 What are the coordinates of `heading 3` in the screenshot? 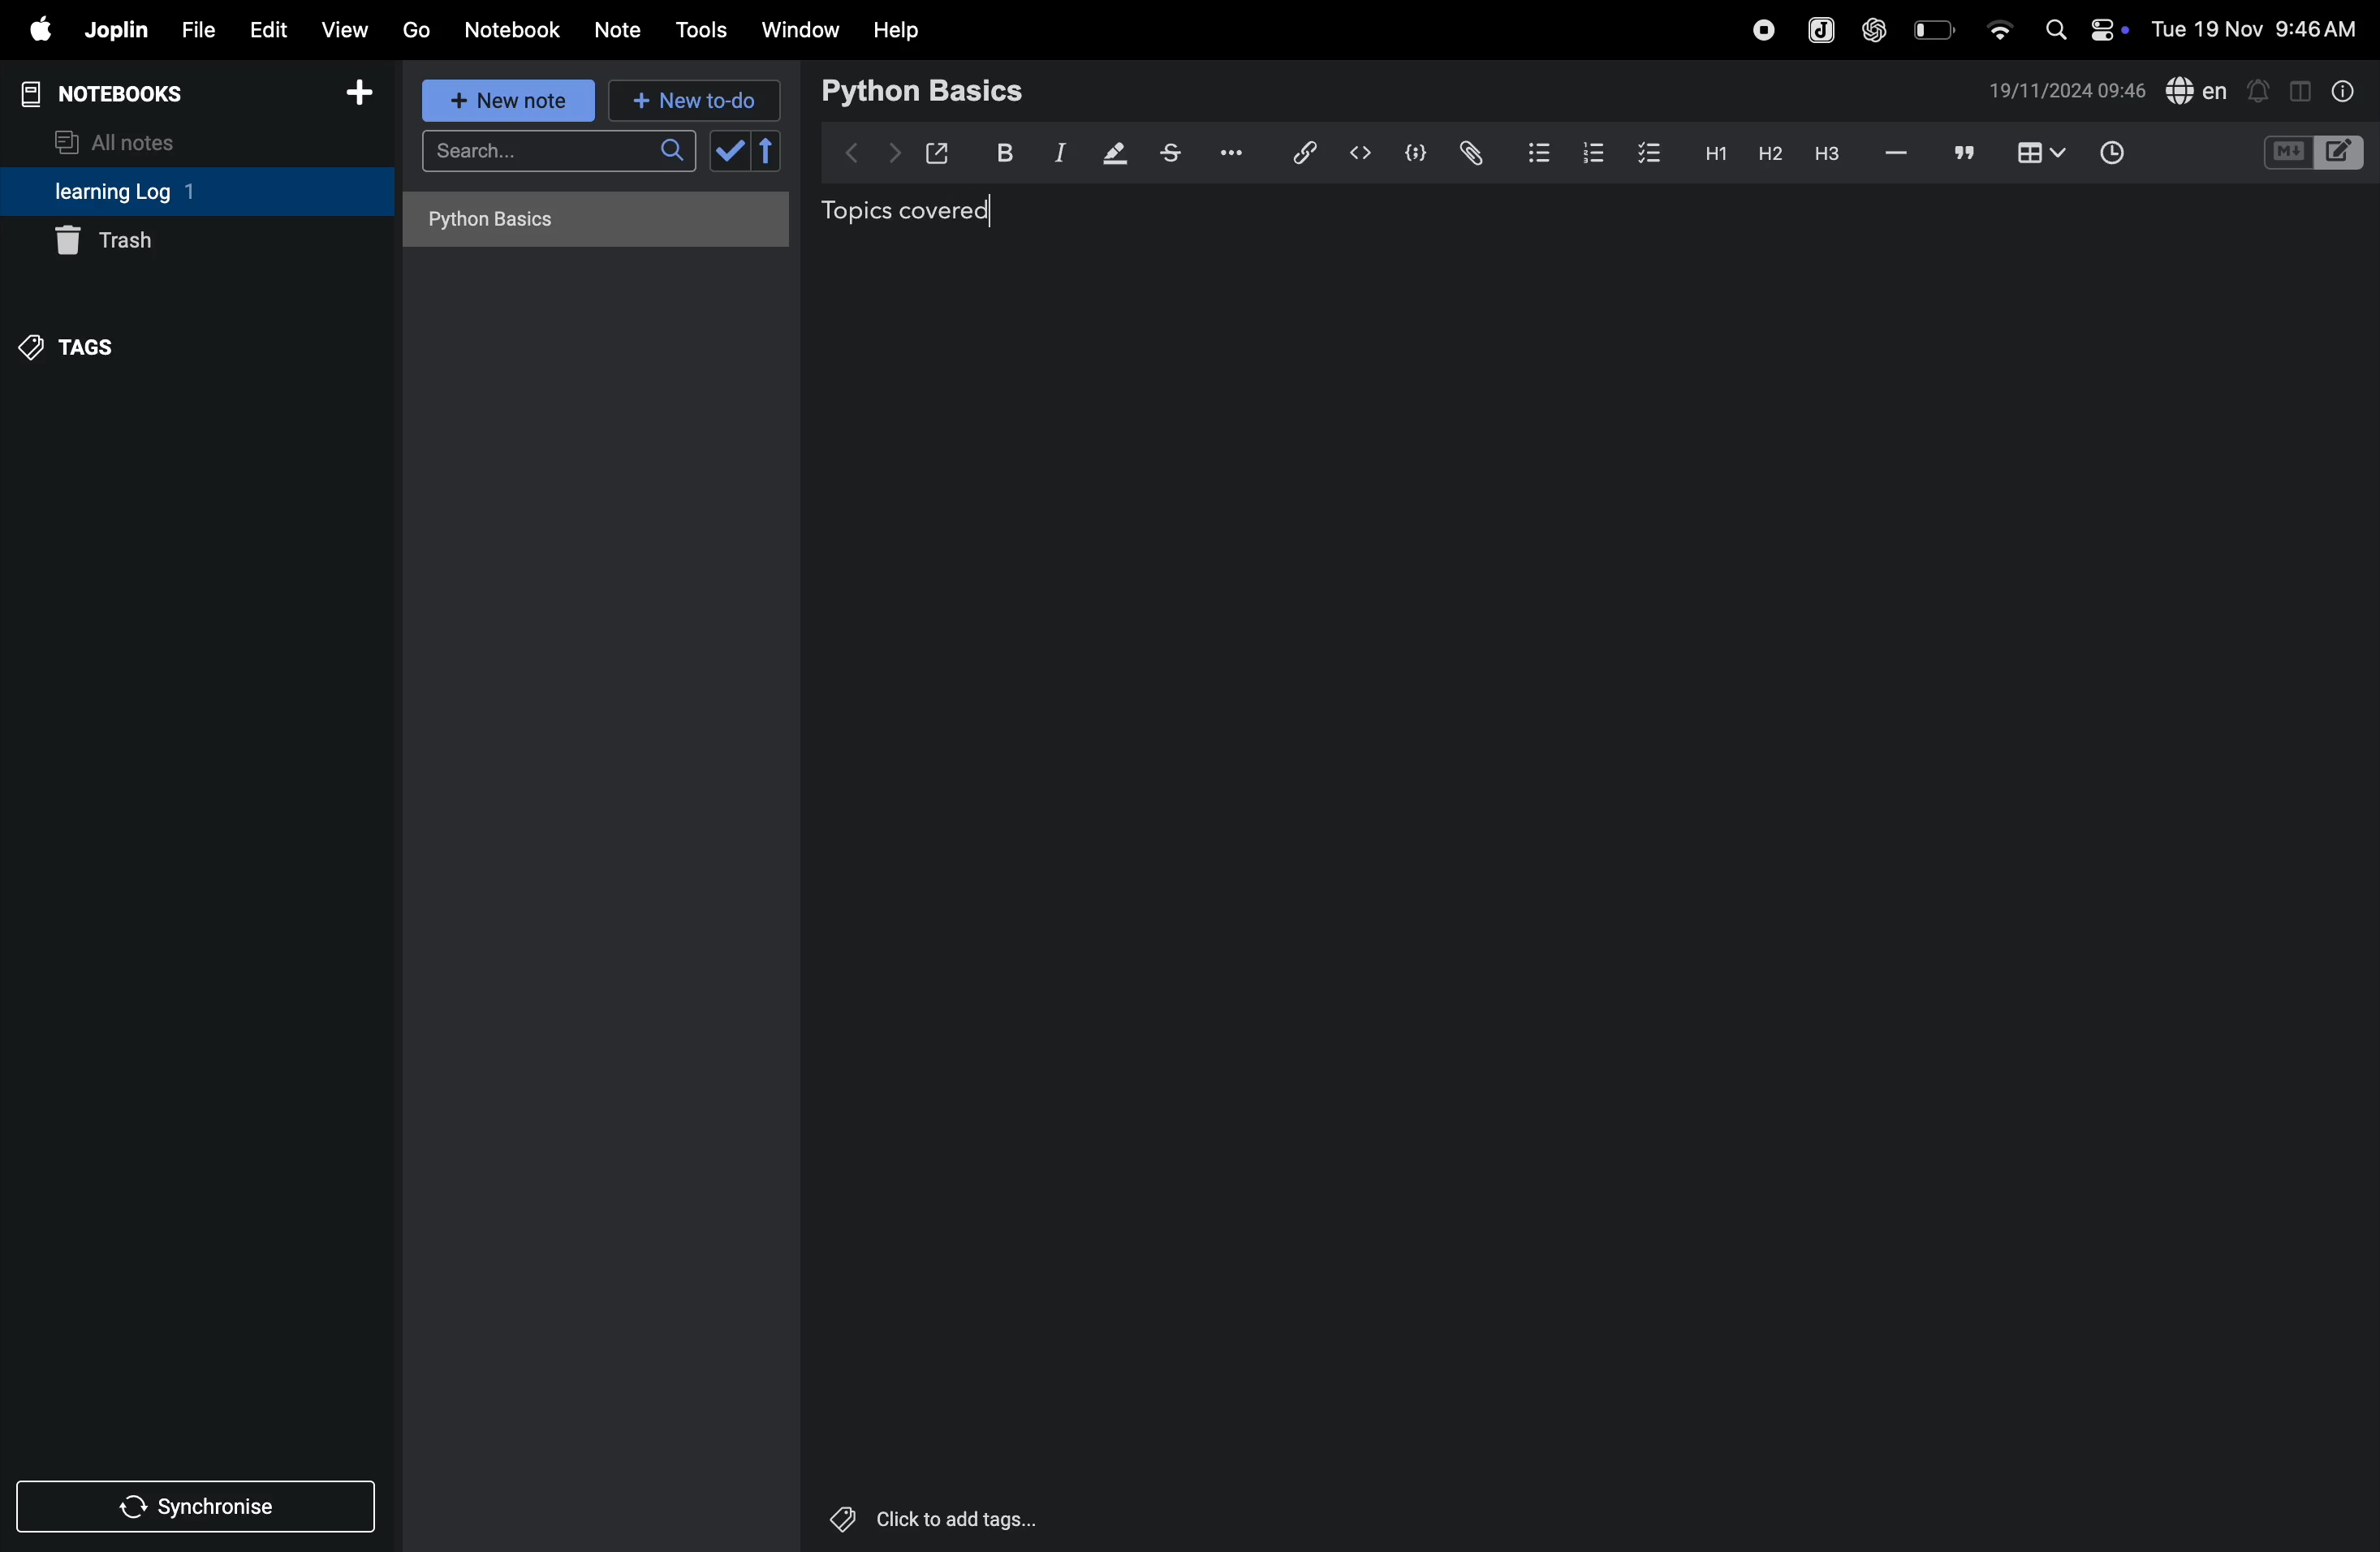 It's located at (1827, 154).